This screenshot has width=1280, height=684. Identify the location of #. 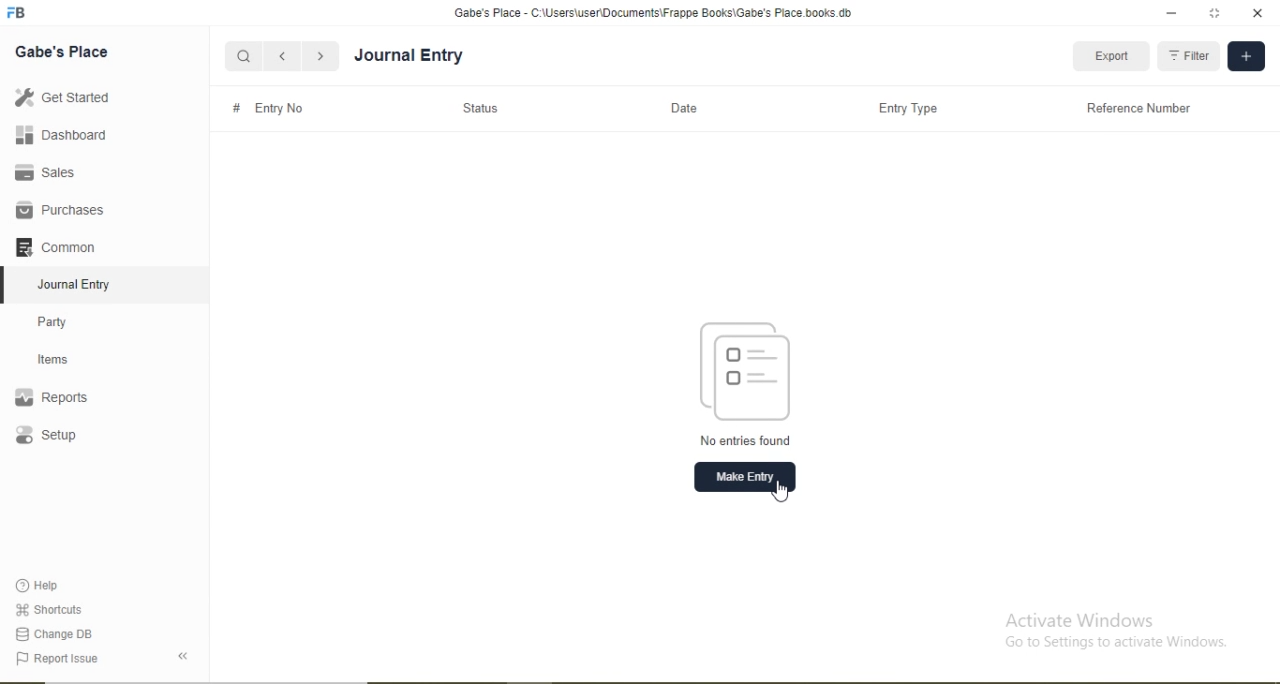
(236, 107).